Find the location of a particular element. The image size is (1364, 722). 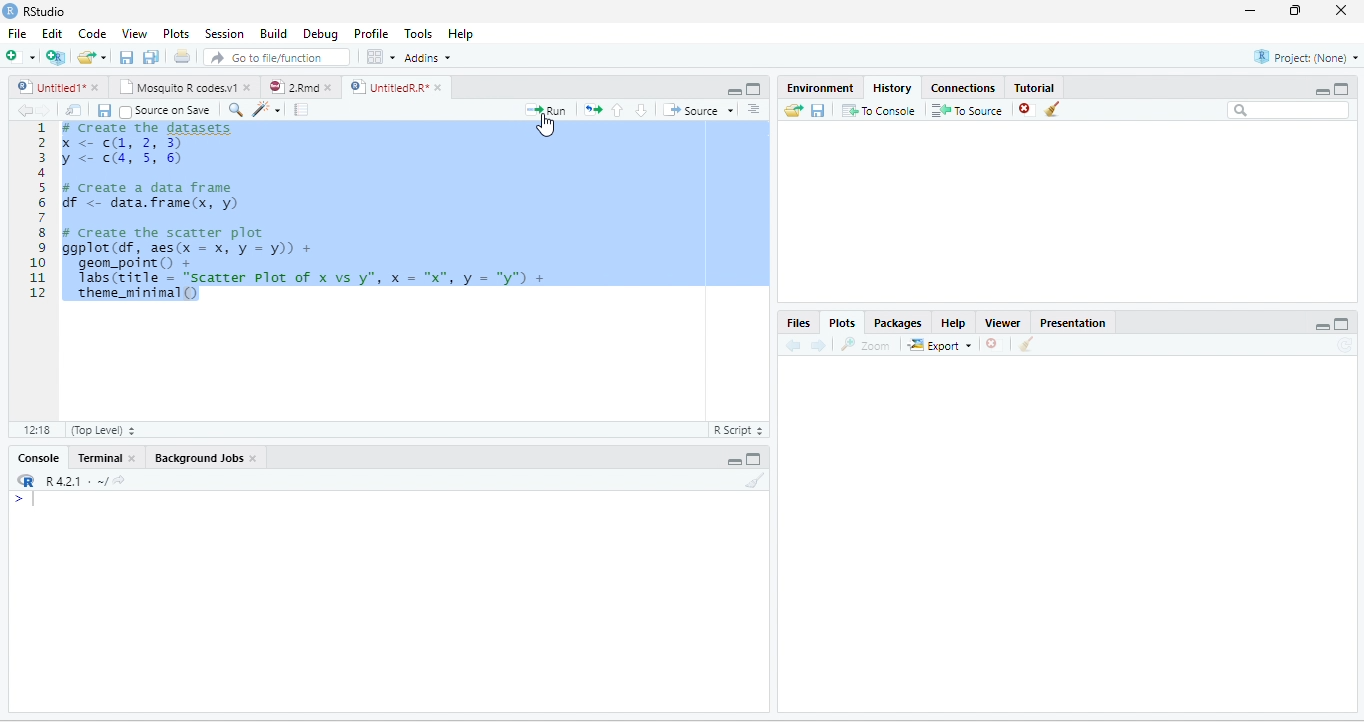

Compile Report is located at coordinates (301, 110).